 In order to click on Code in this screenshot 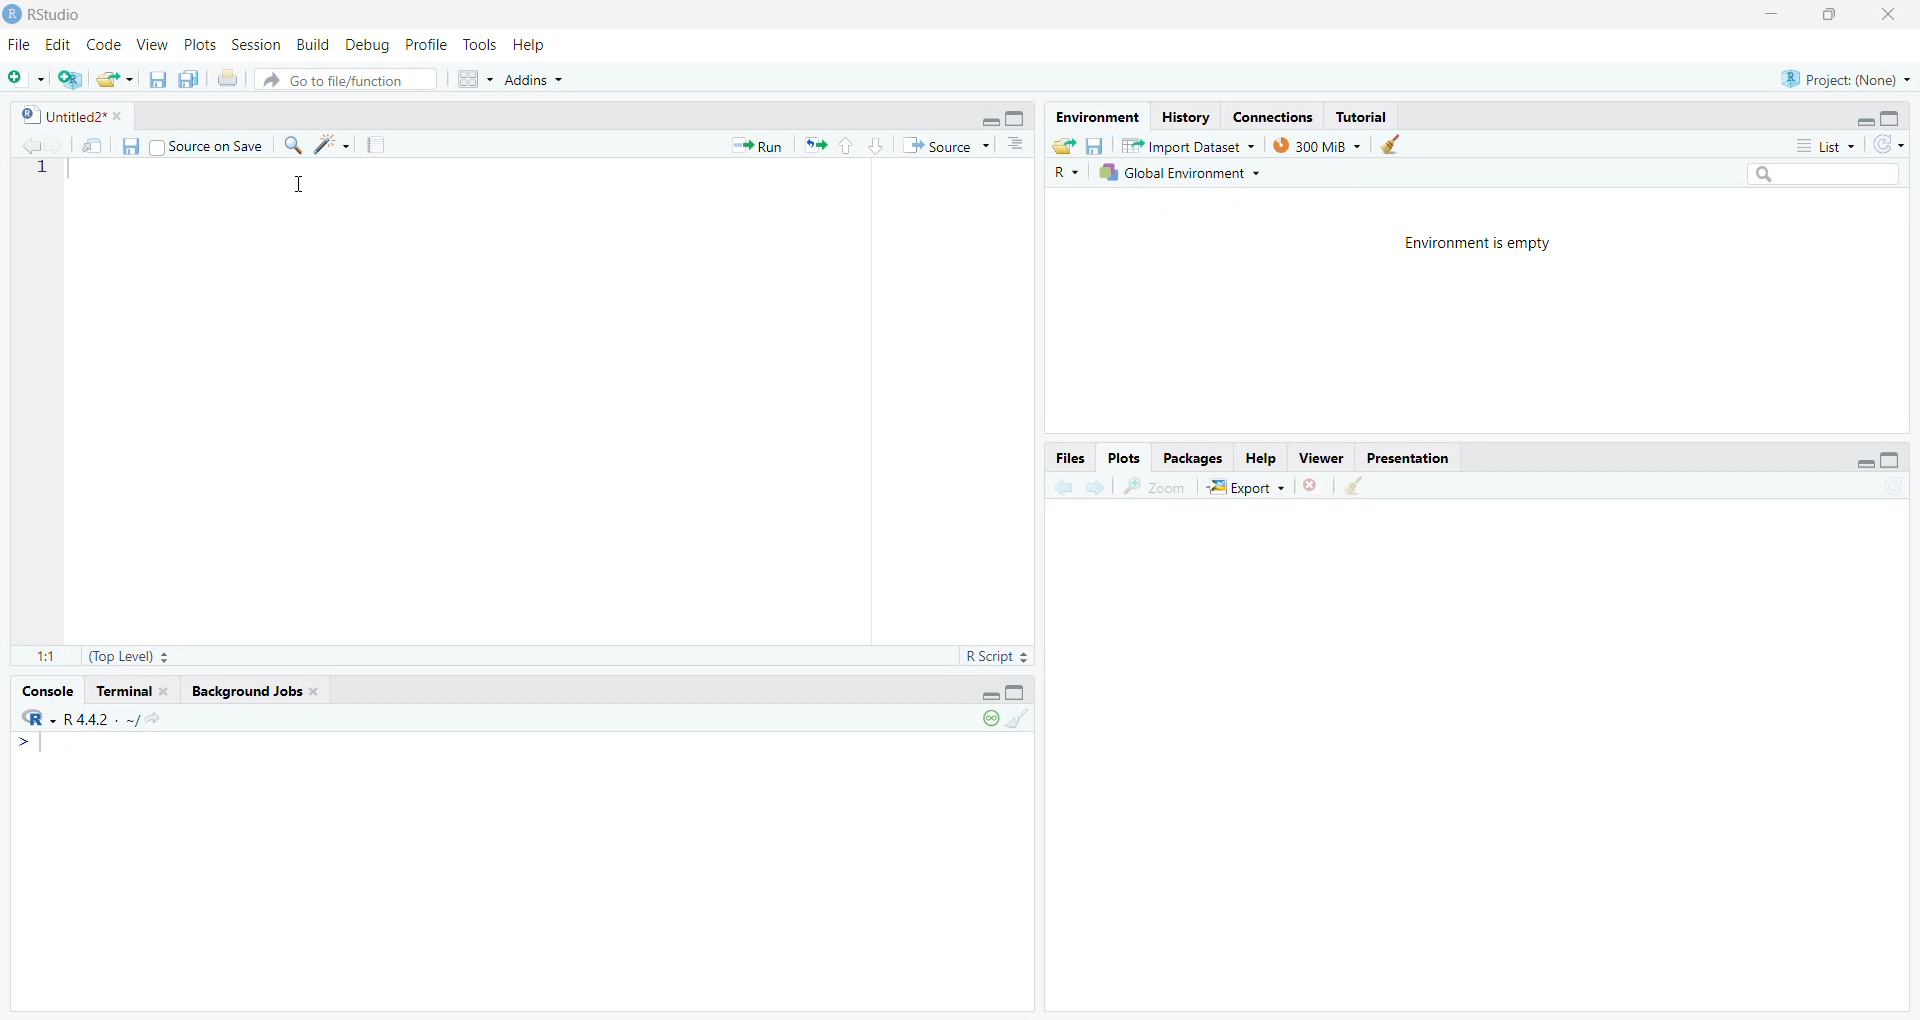, I will do `click(103, 45)`.